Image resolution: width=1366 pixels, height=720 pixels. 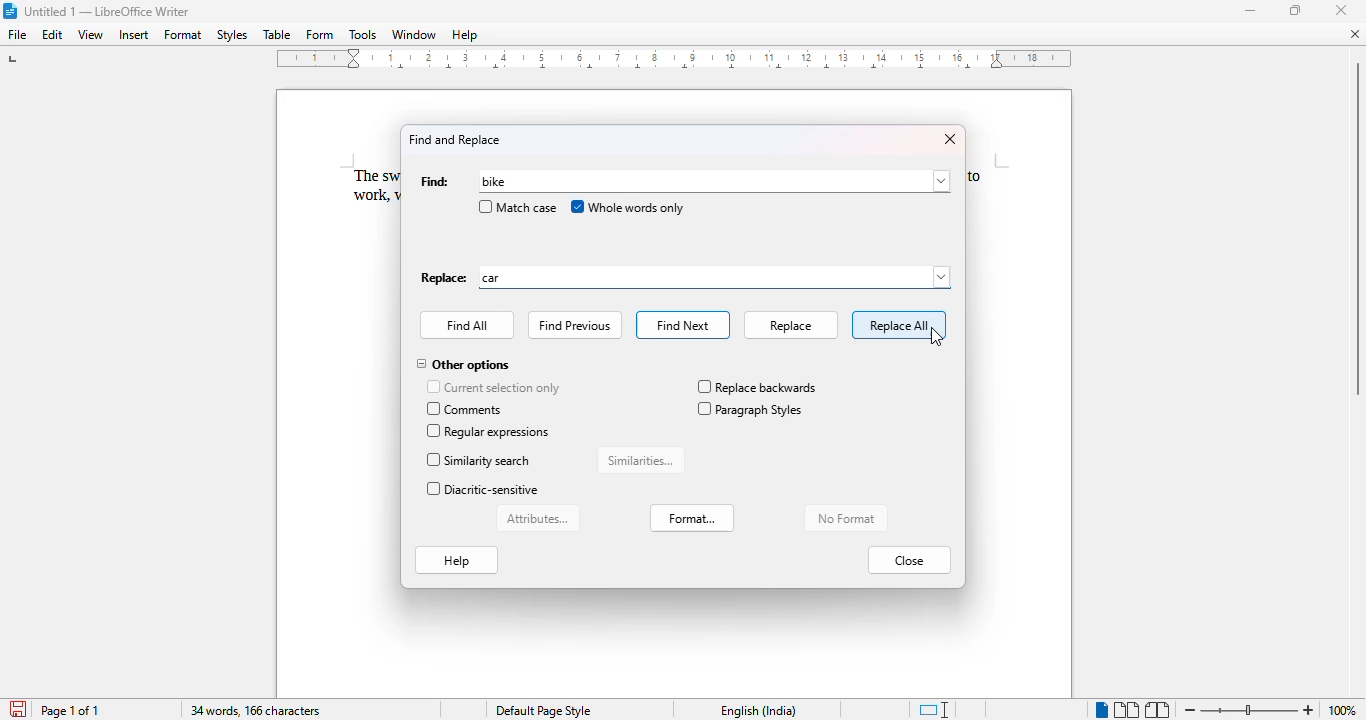 I want to click on comments, so click(x=467, y=409).